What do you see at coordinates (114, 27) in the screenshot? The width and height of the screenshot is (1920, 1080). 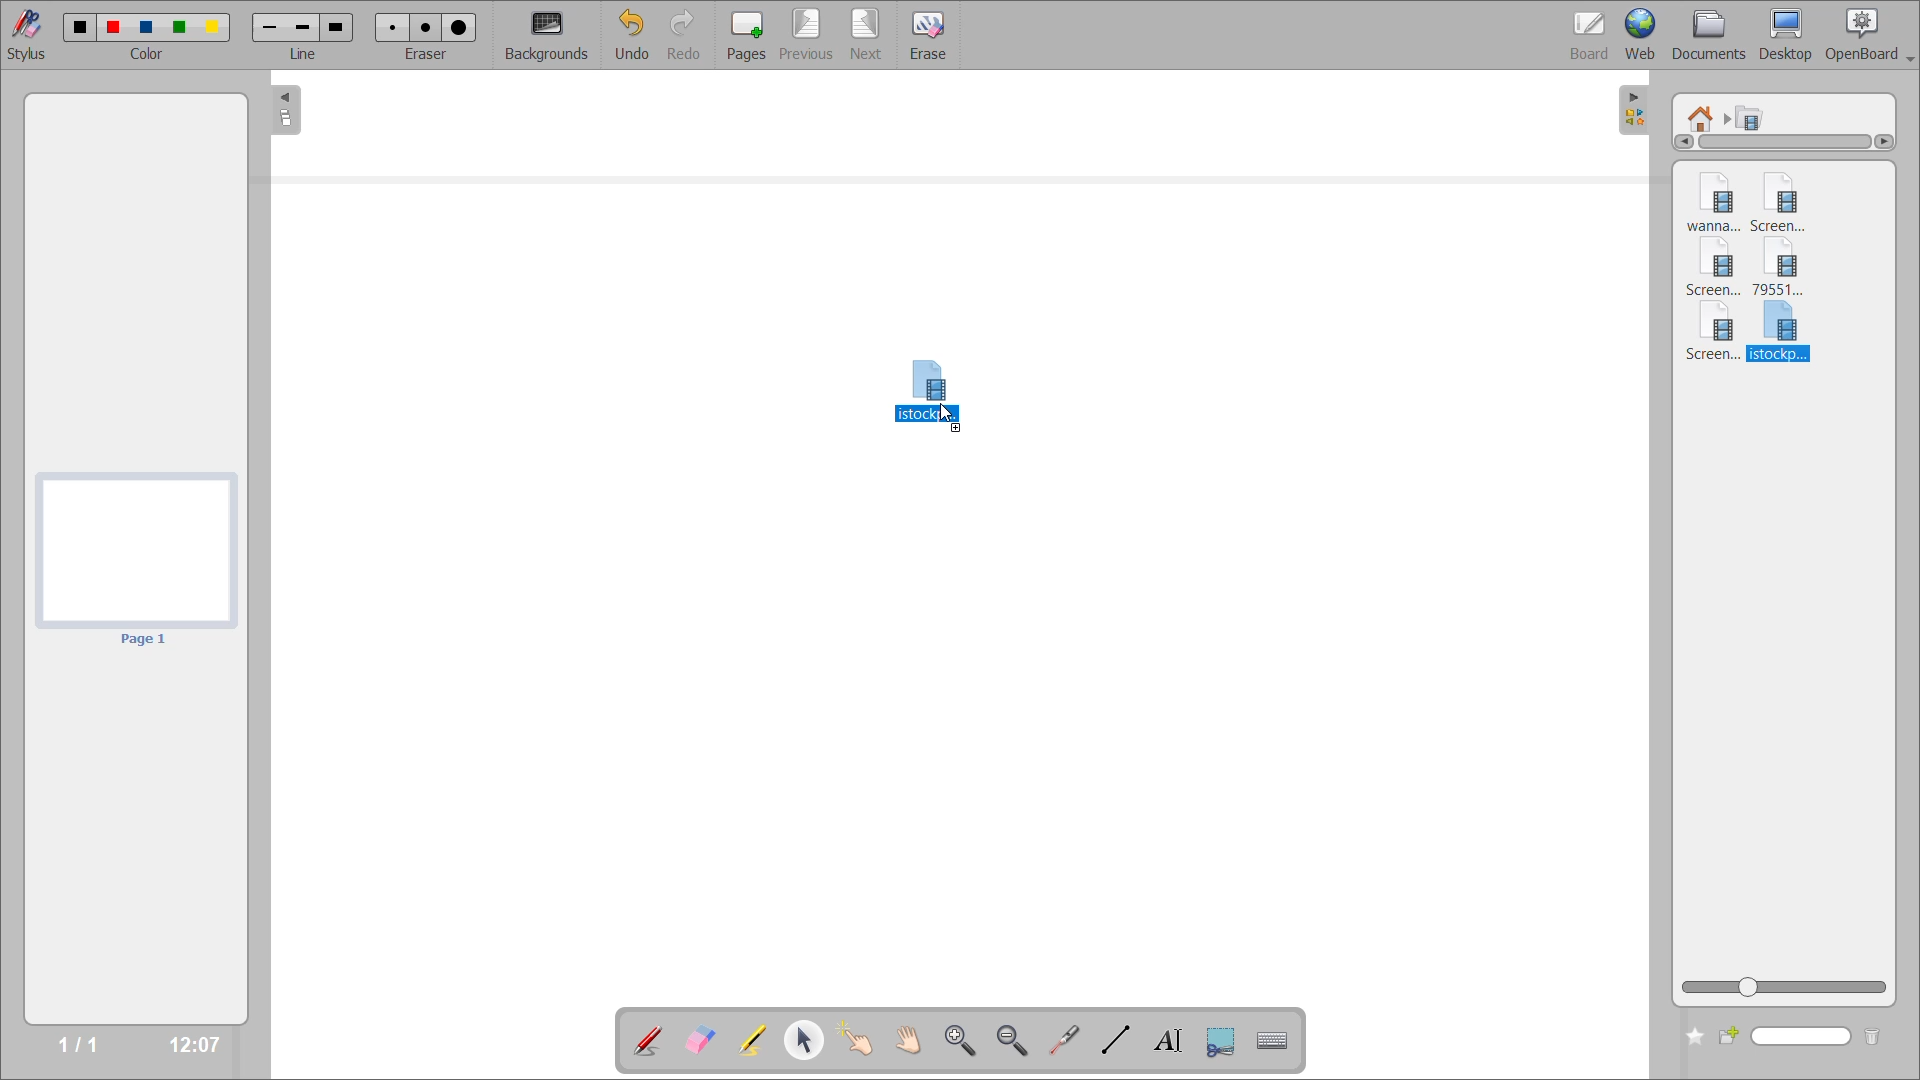 I see `color 2` at bounding box center [114, 27].